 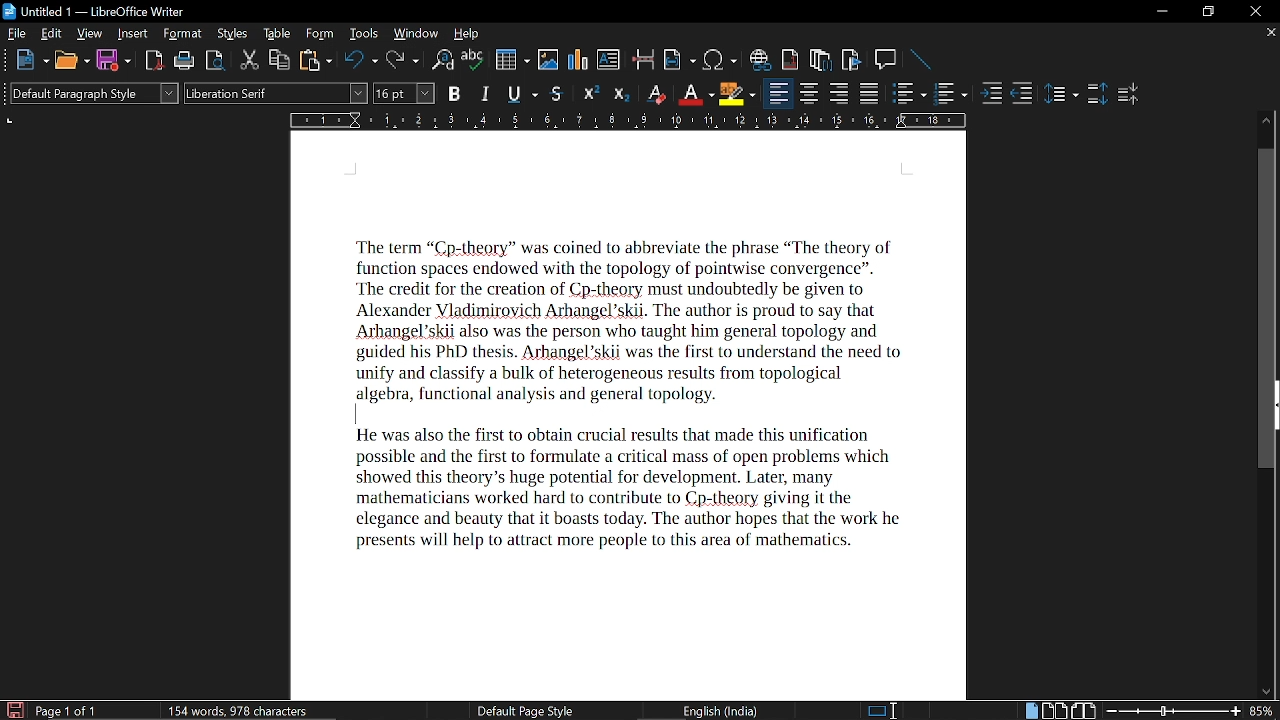 I want to click on View, so click(x=90, y=35).